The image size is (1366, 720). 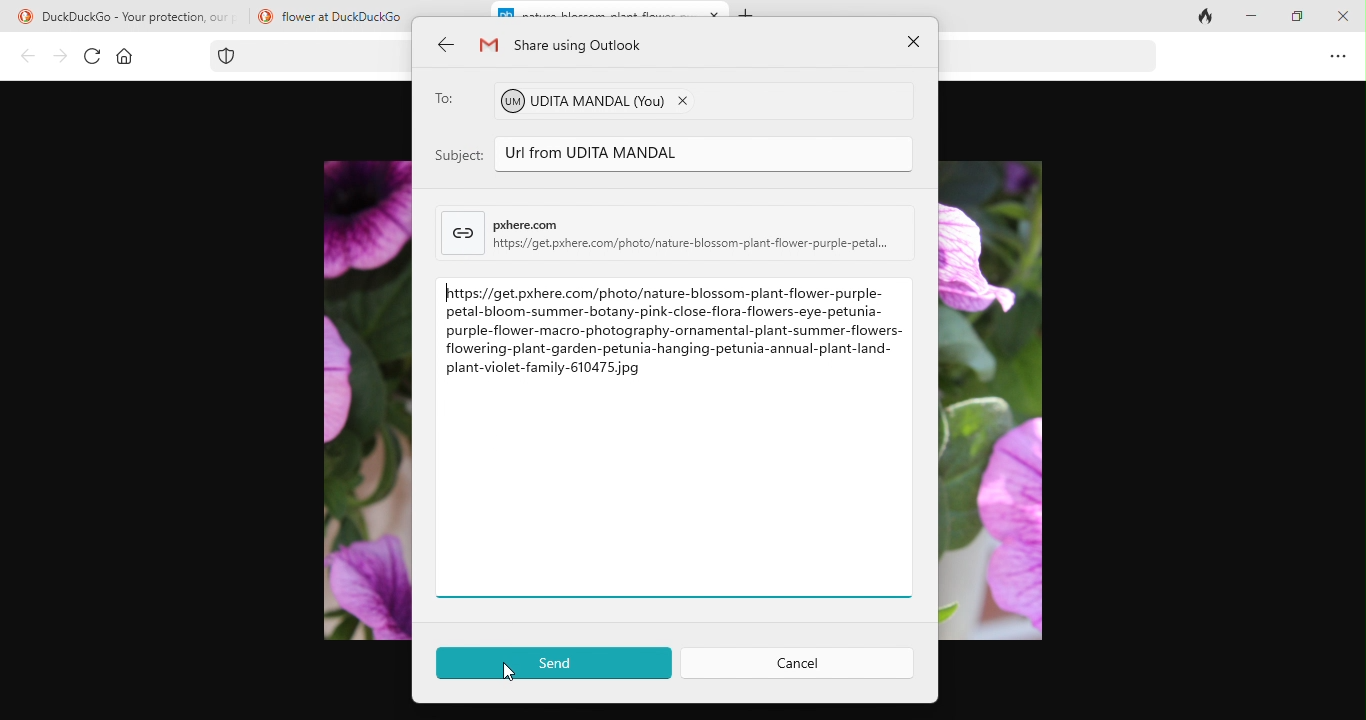 I want to click on subject, so click(x=456, y=155).